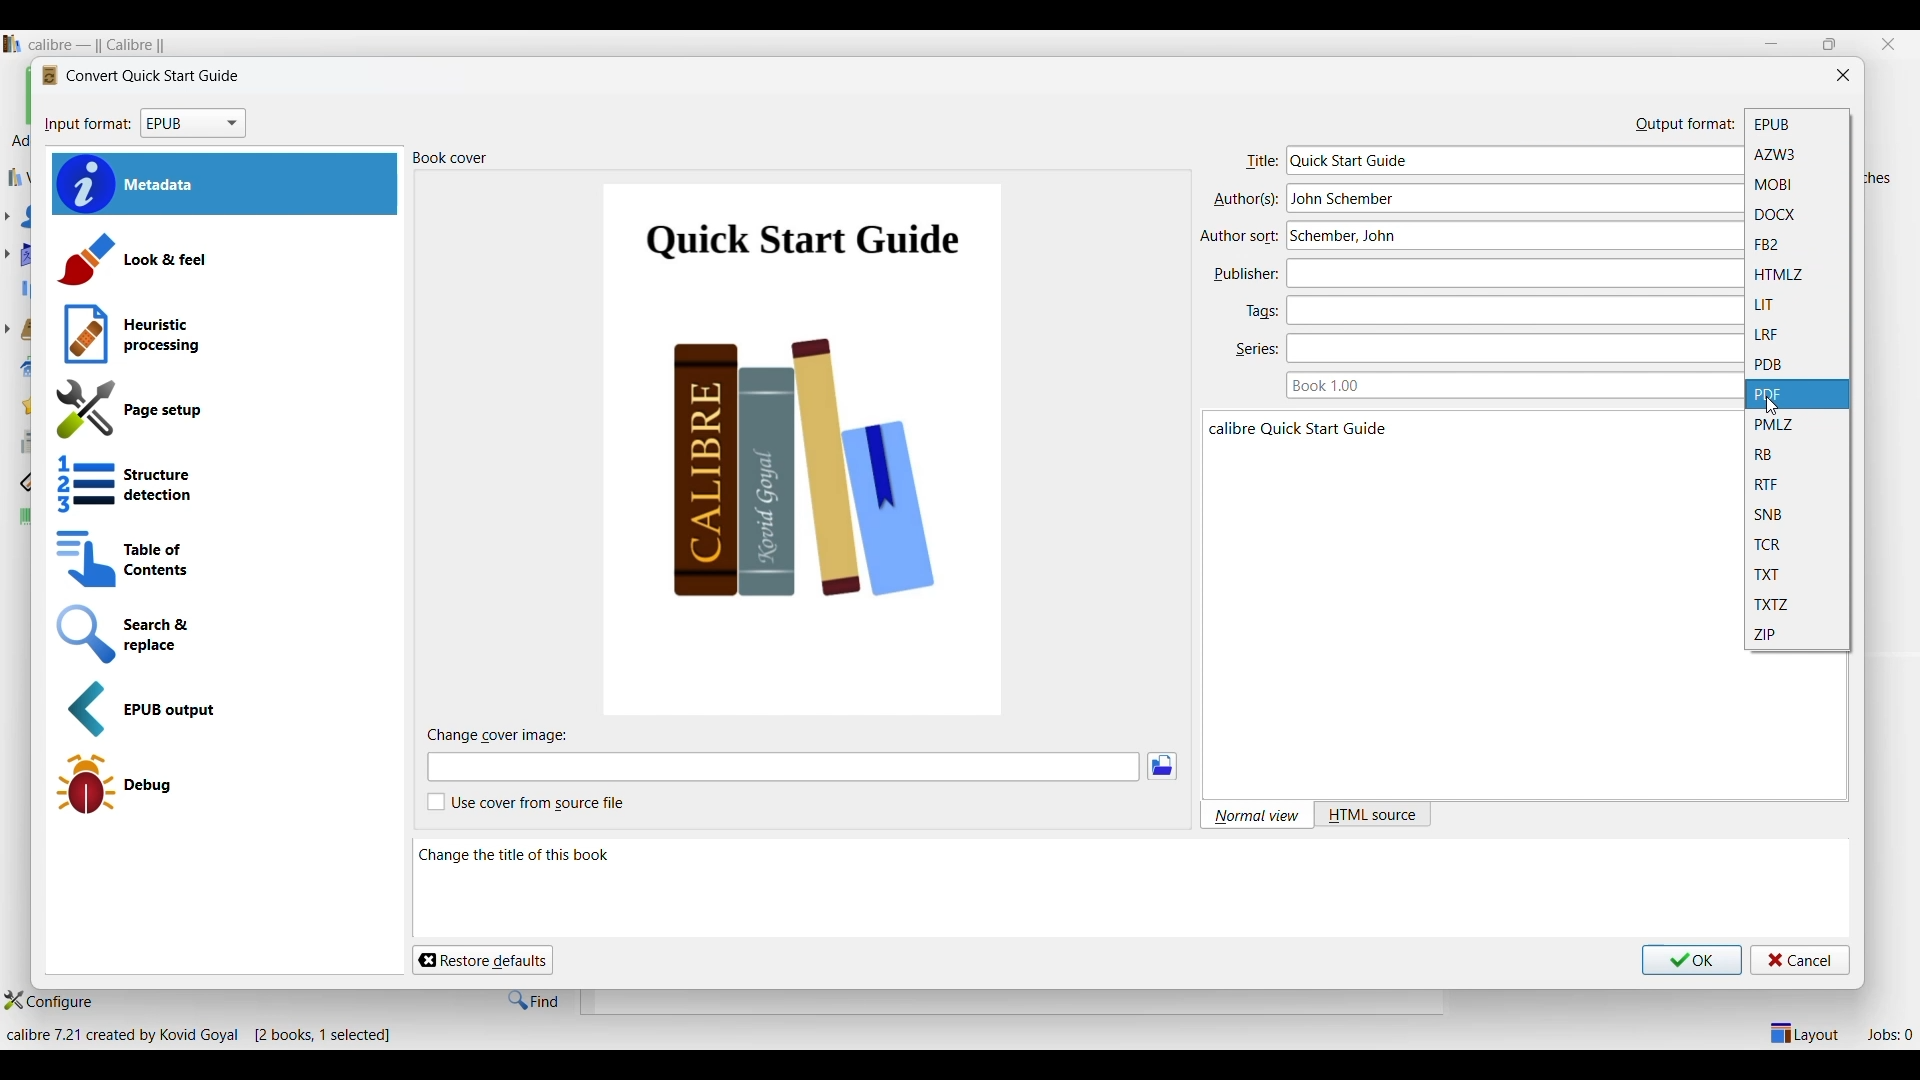 The height and width of the screenshot is (1080, 1920). I want to click on Type in tags, so click(1485, 310).